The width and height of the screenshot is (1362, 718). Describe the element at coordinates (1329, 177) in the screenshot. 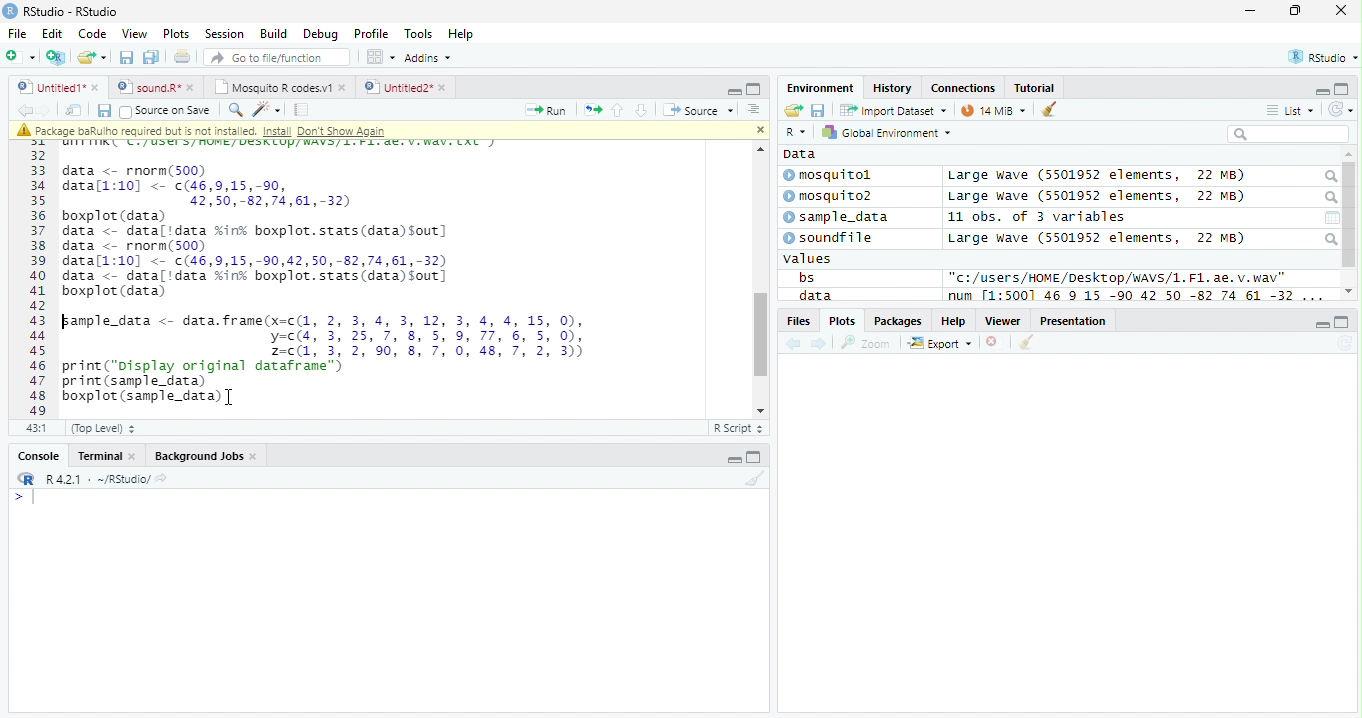

I see `search` at that location.